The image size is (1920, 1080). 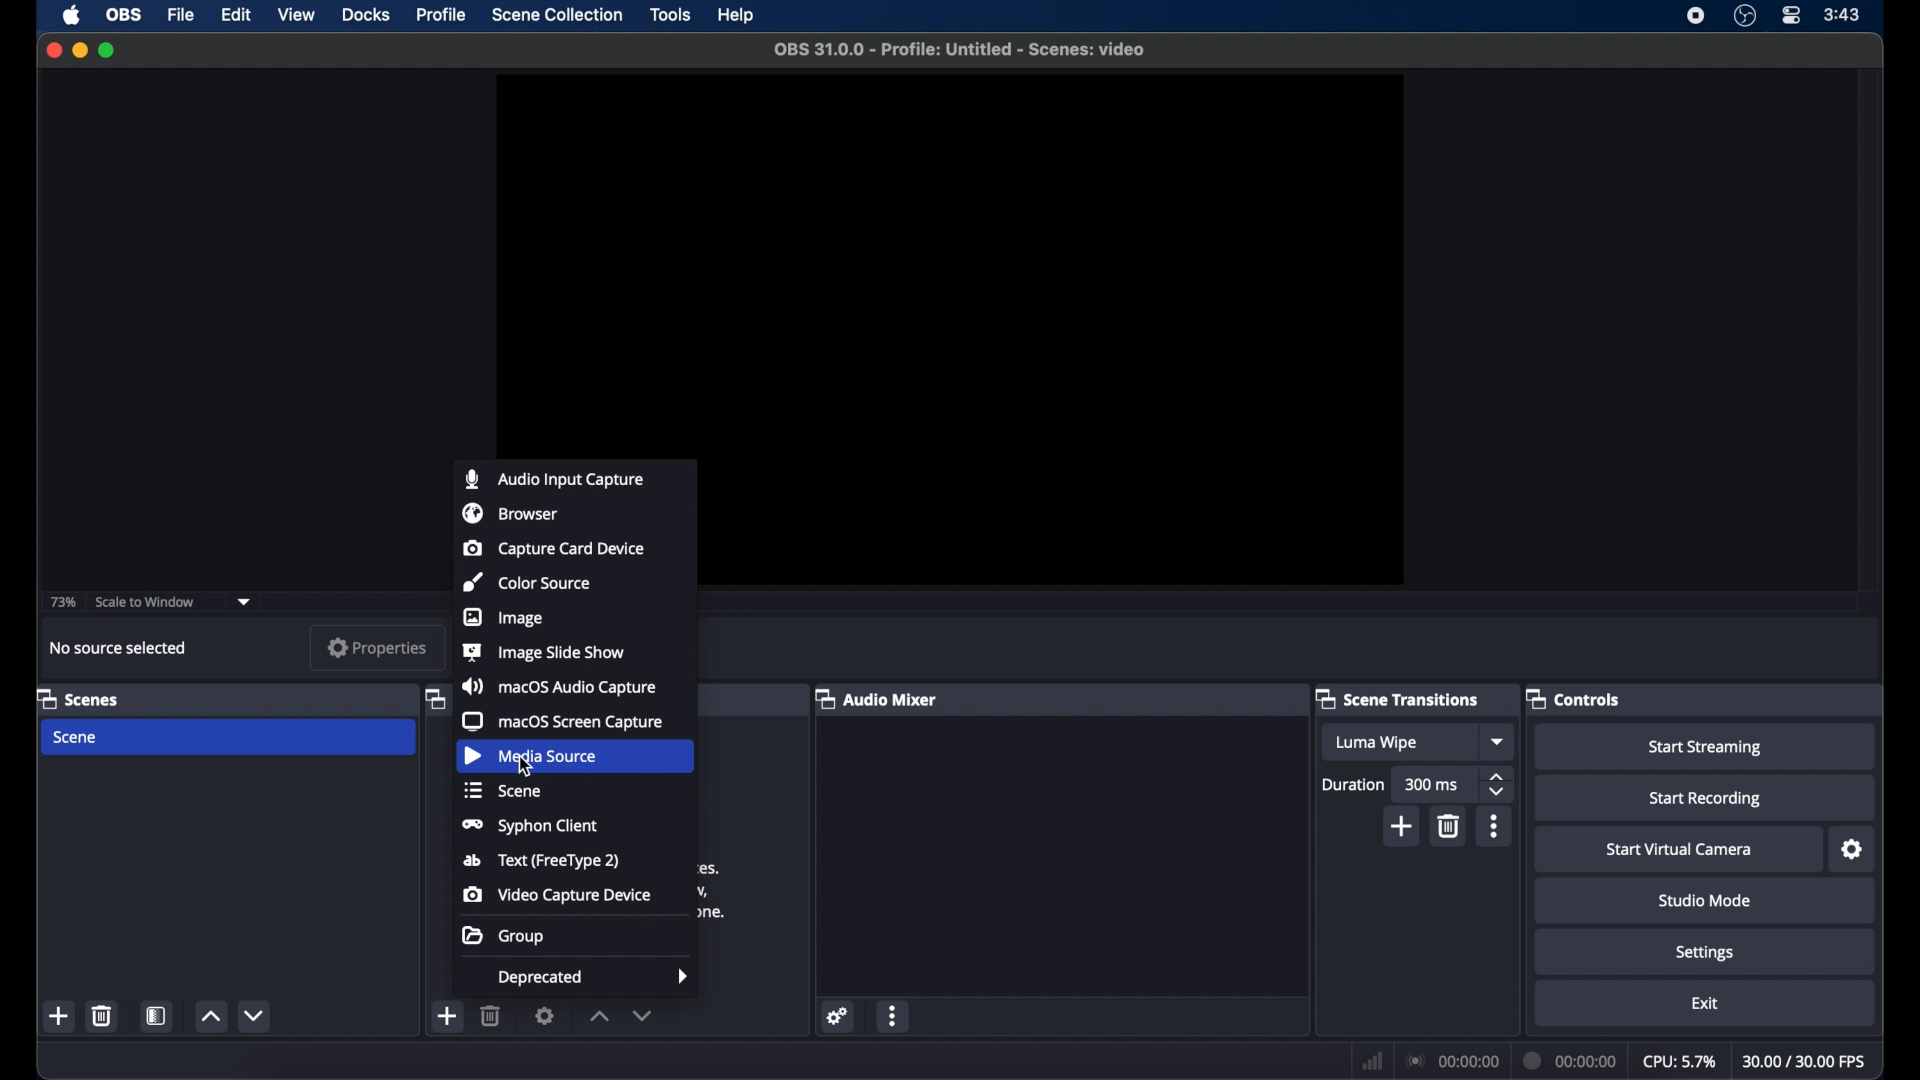 I want to click on stepper buttons, so click(x=1496, y=784).